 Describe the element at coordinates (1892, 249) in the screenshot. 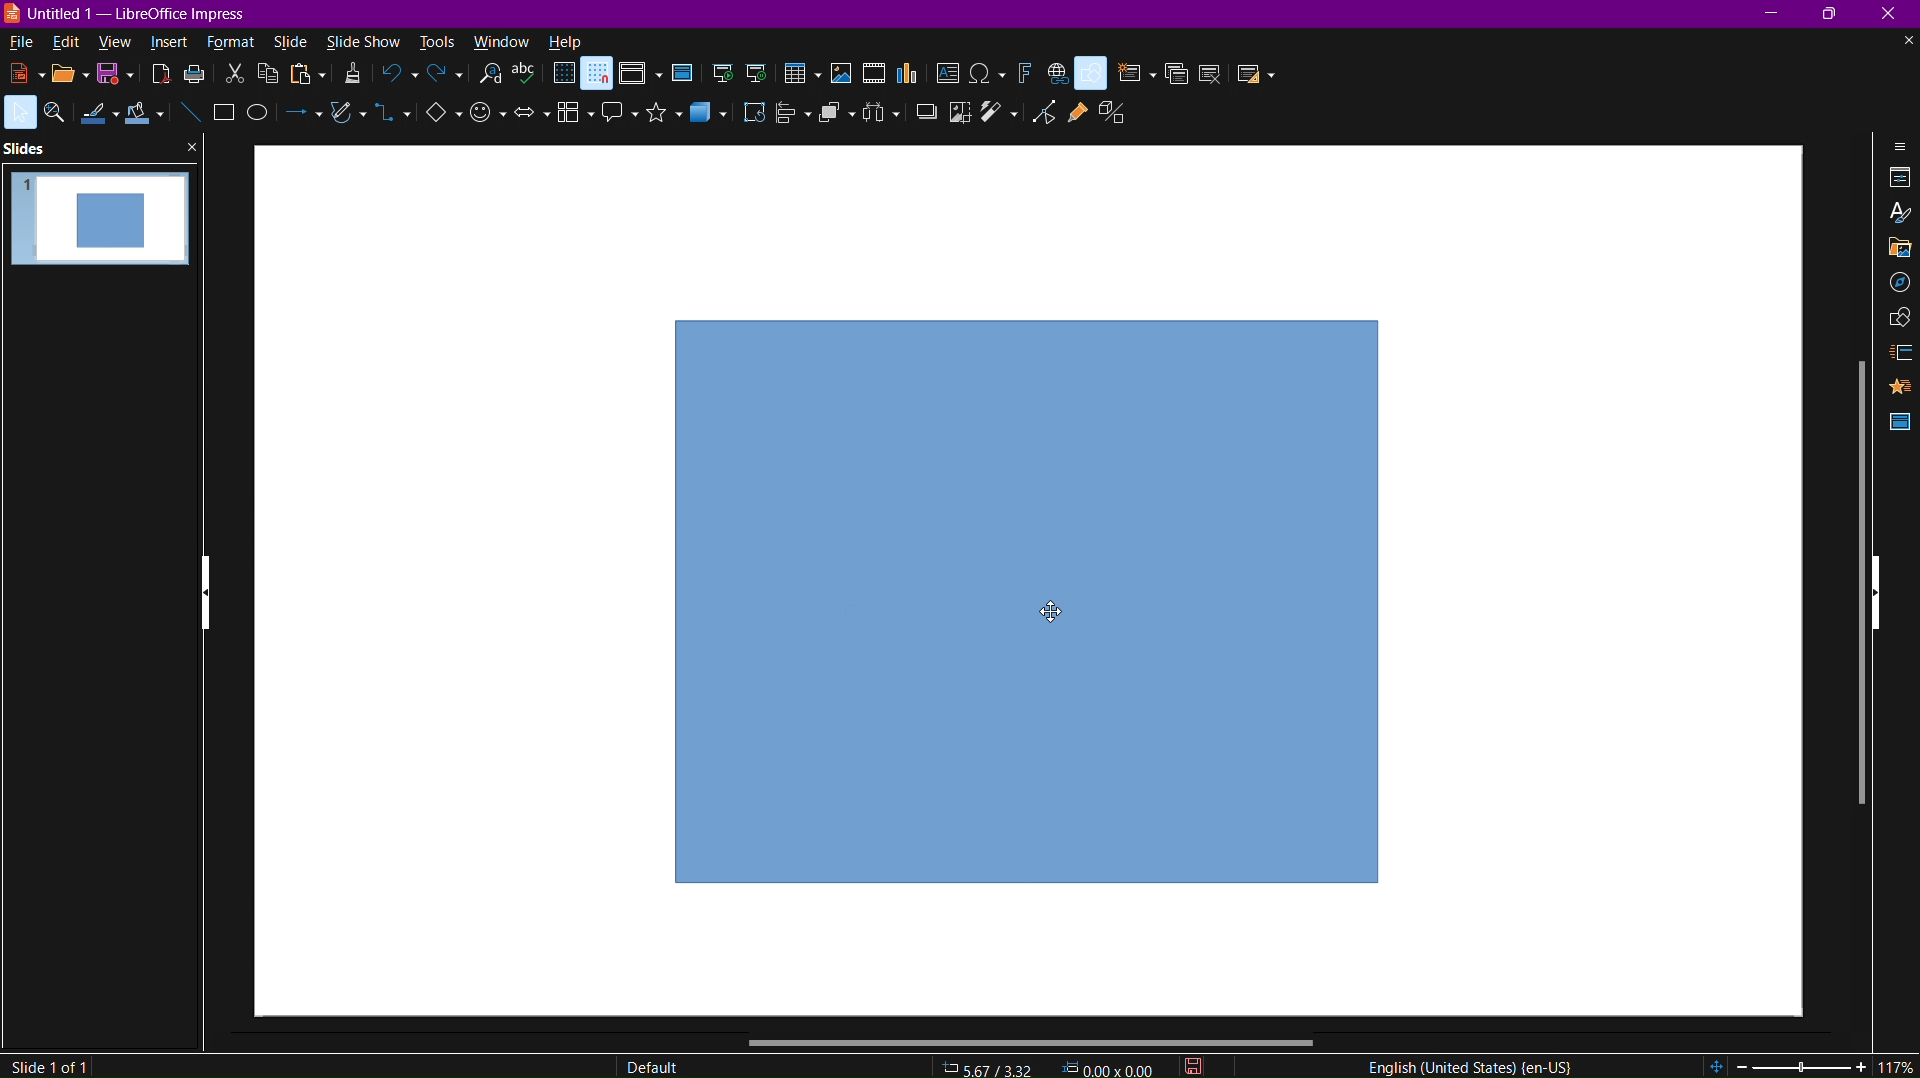

I see `Gallery` at that location.